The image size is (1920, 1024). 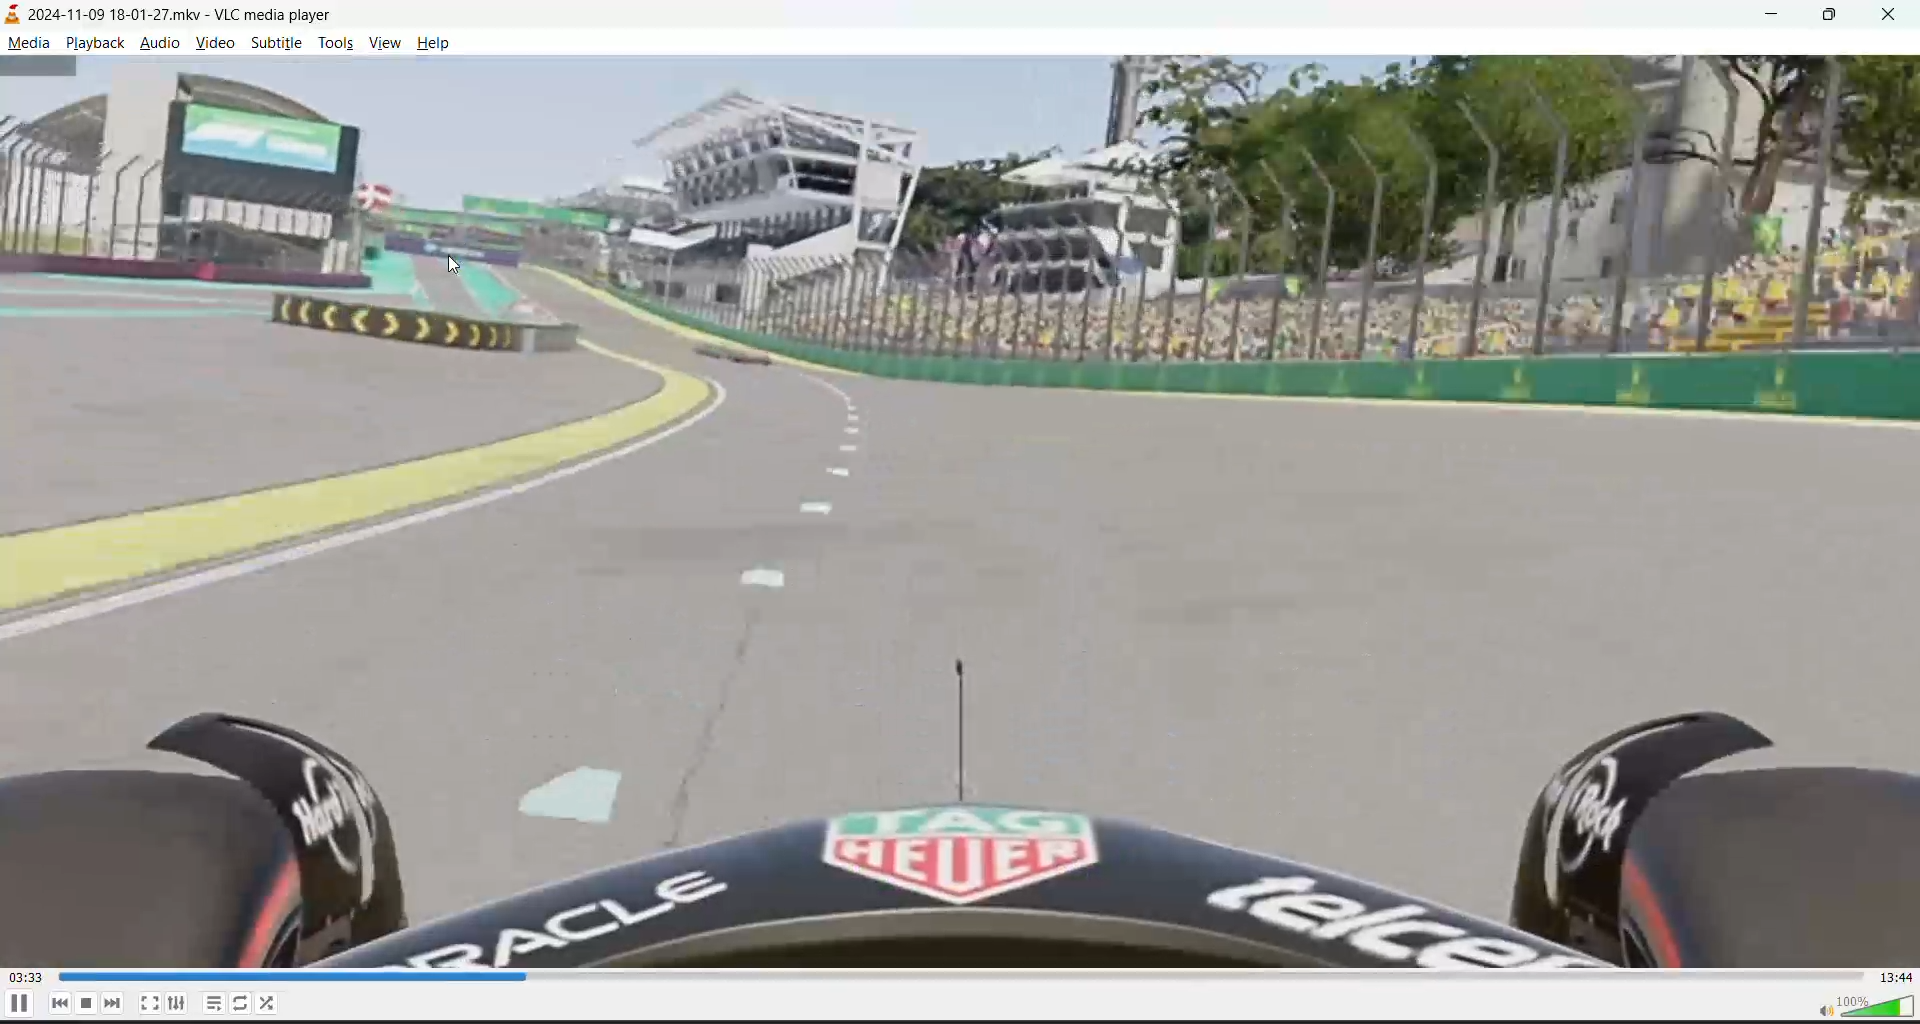 What do you see at coordinates (175, 1003) in the screenshot?
I see `settings` at bounding box center [175, 1003].